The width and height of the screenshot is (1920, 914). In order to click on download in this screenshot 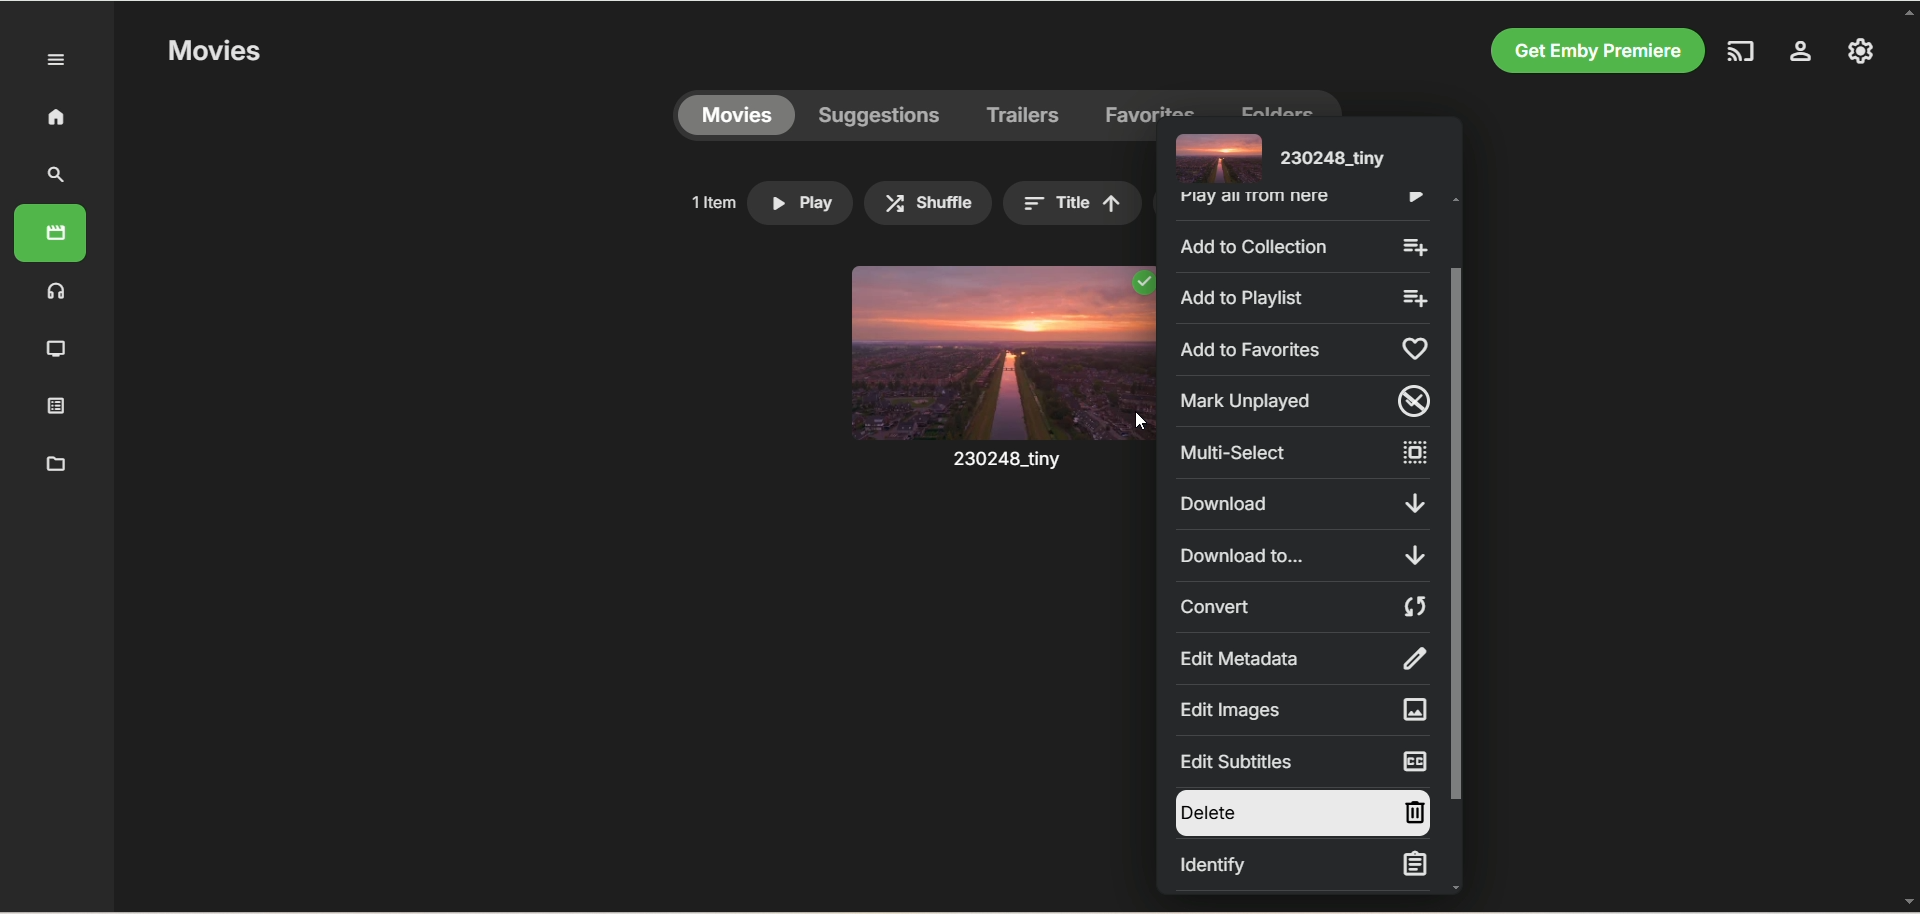, I will do `click(1301, 504)`.